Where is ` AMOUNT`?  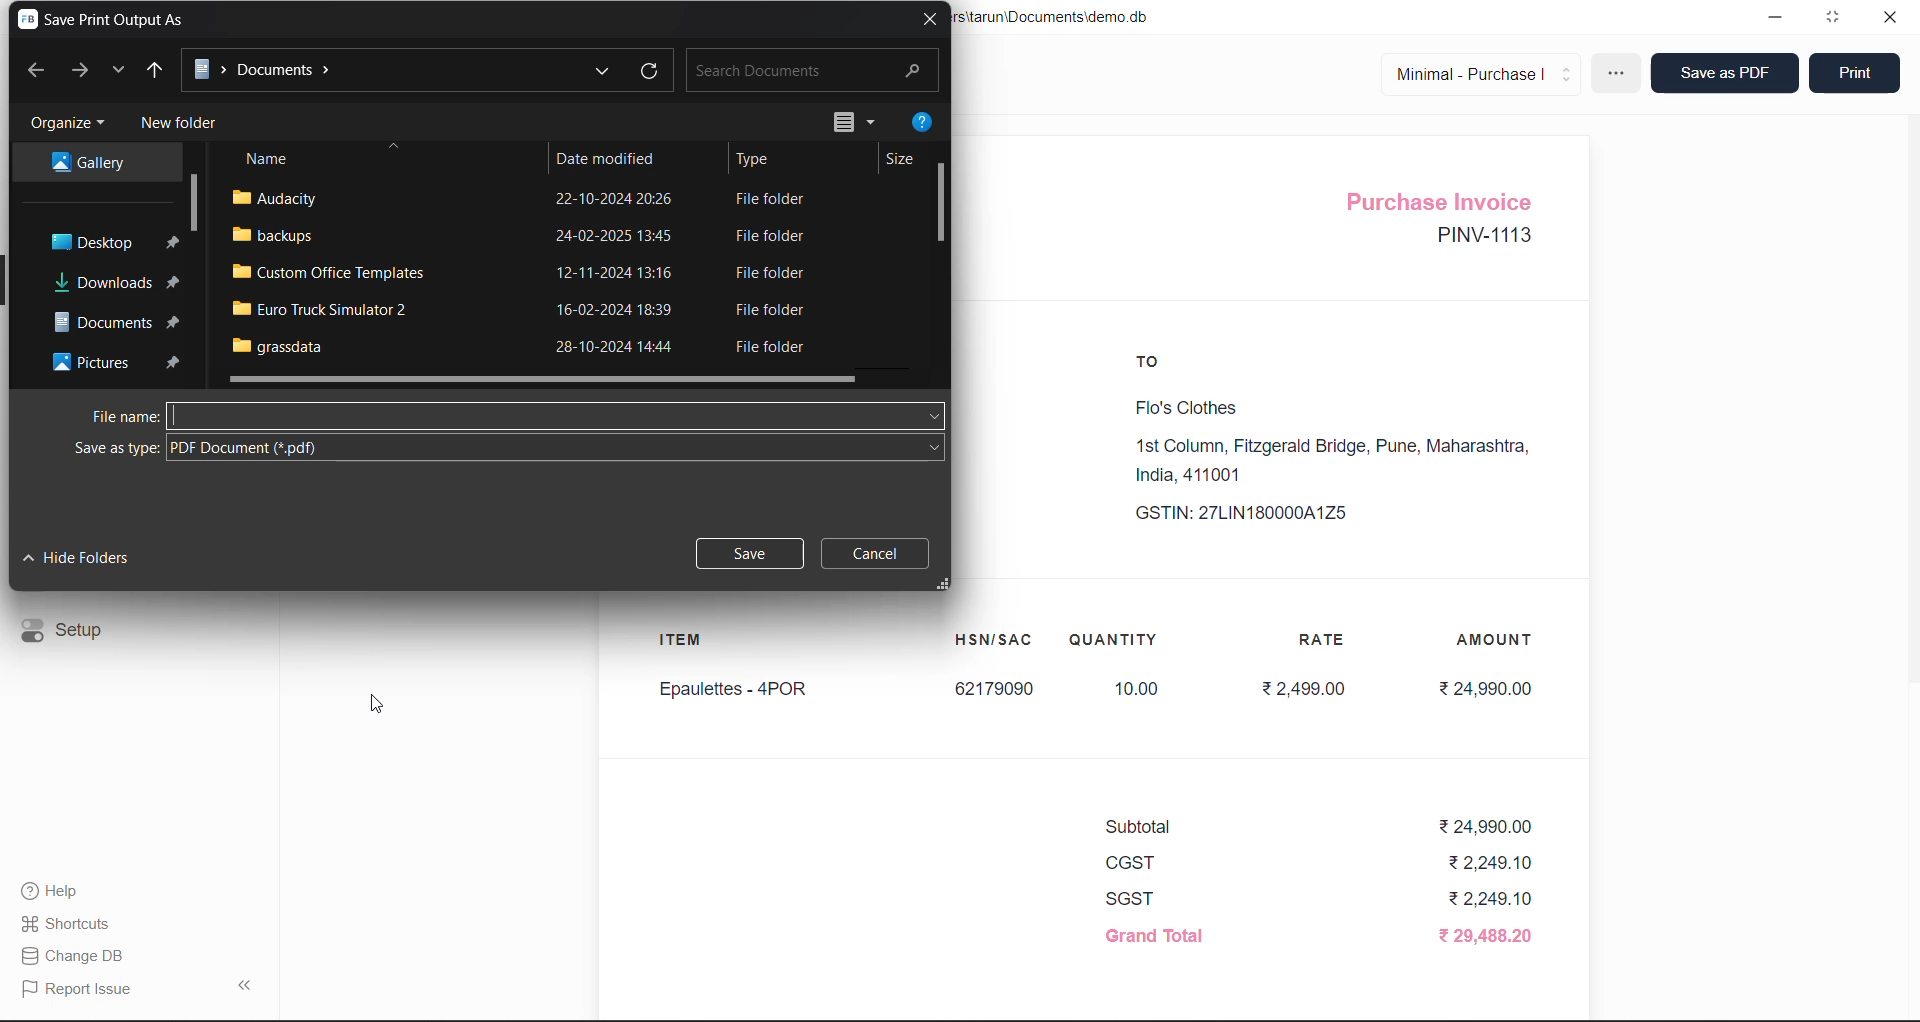  AMOUNT is located at coordinates (1497, 637).